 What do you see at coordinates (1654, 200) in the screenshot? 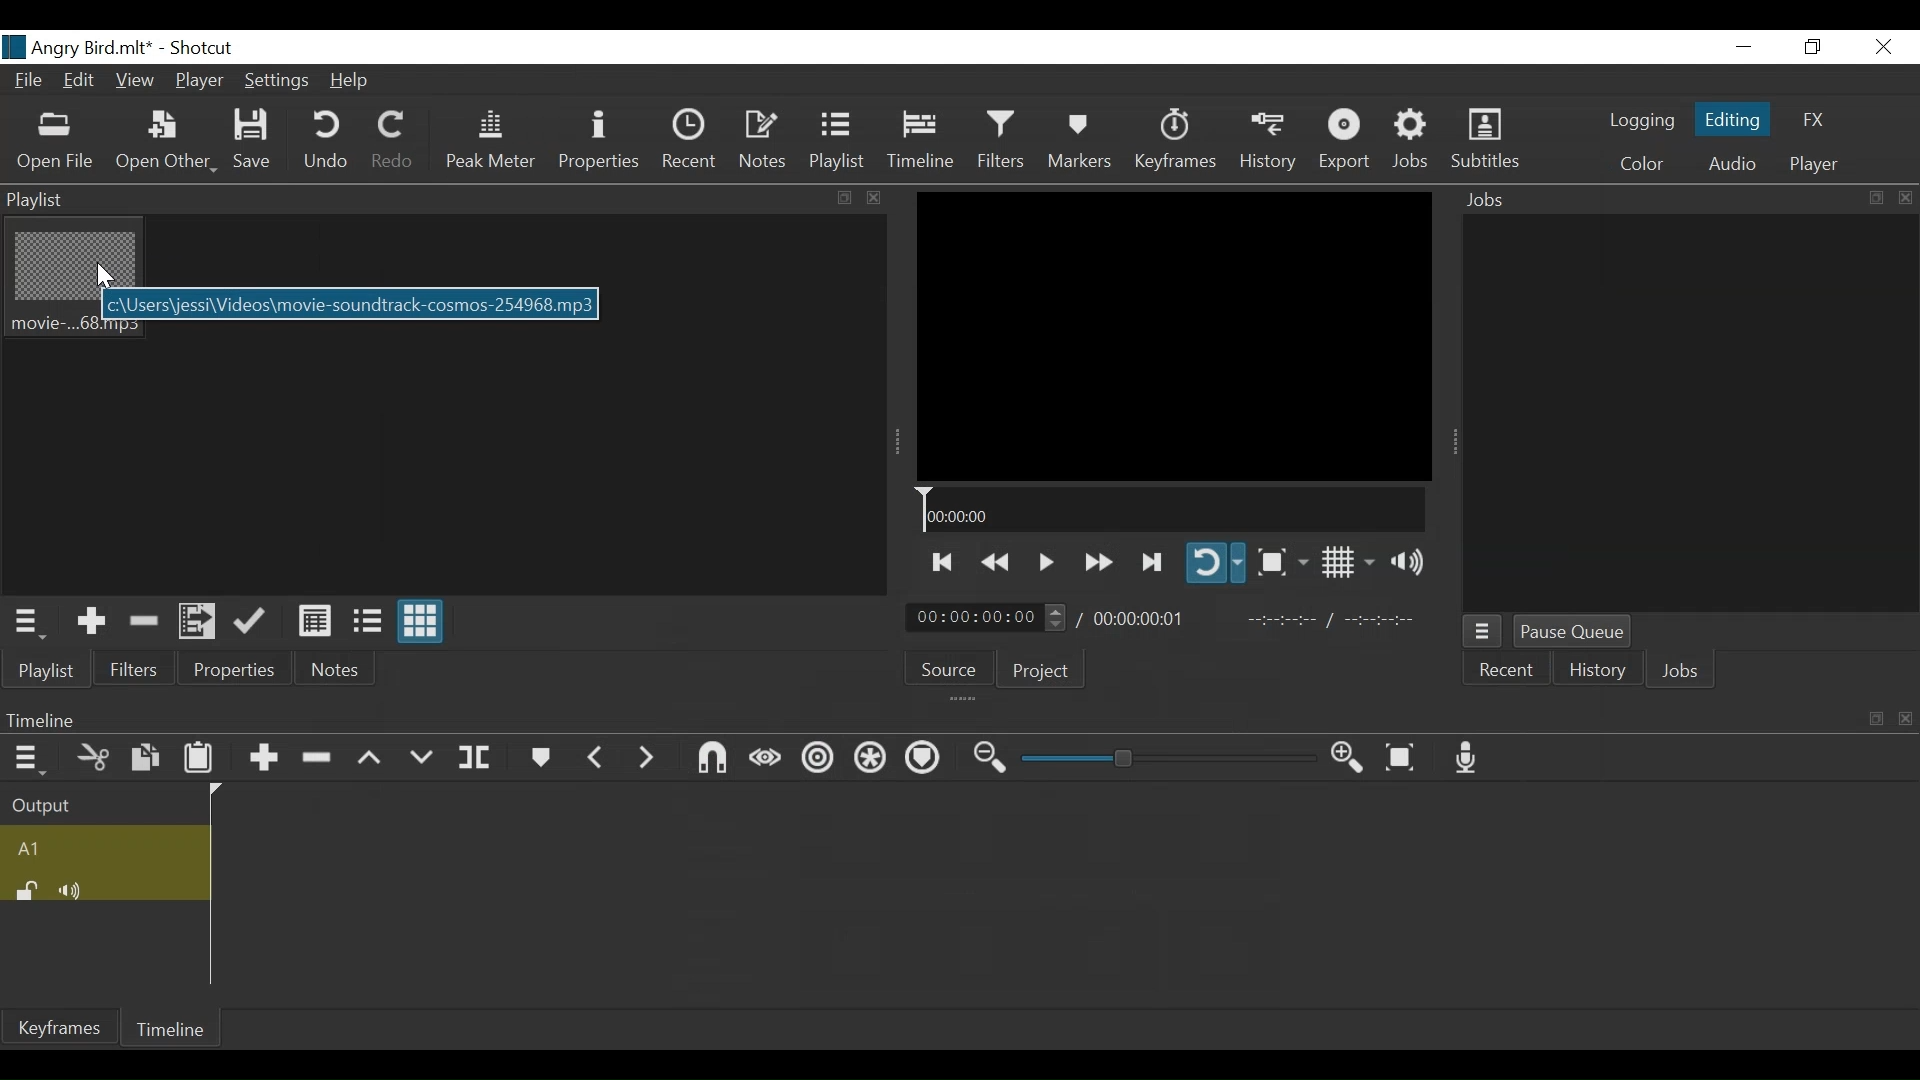
I see `Jobs` at bounding box center [1654, 200].